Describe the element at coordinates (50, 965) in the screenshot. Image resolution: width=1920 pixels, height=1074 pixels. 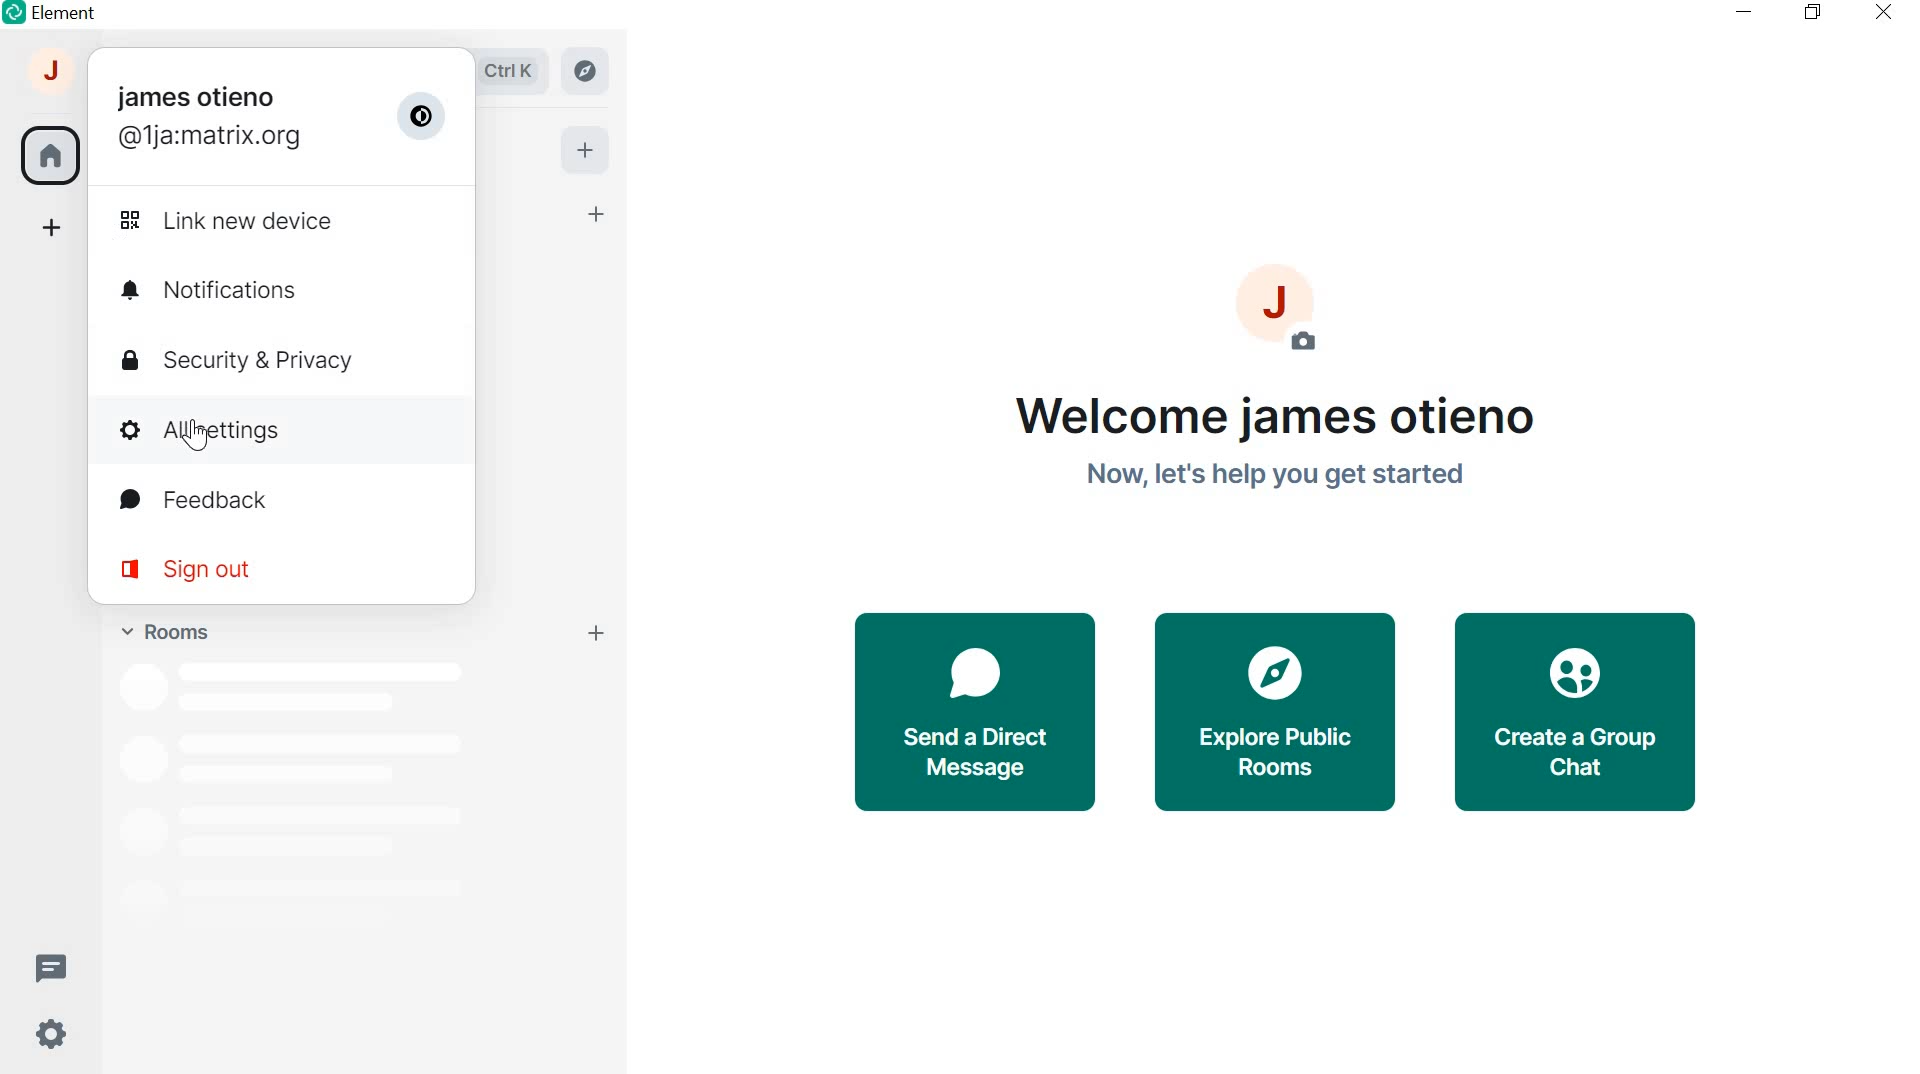
I see `THREADS` at that location.